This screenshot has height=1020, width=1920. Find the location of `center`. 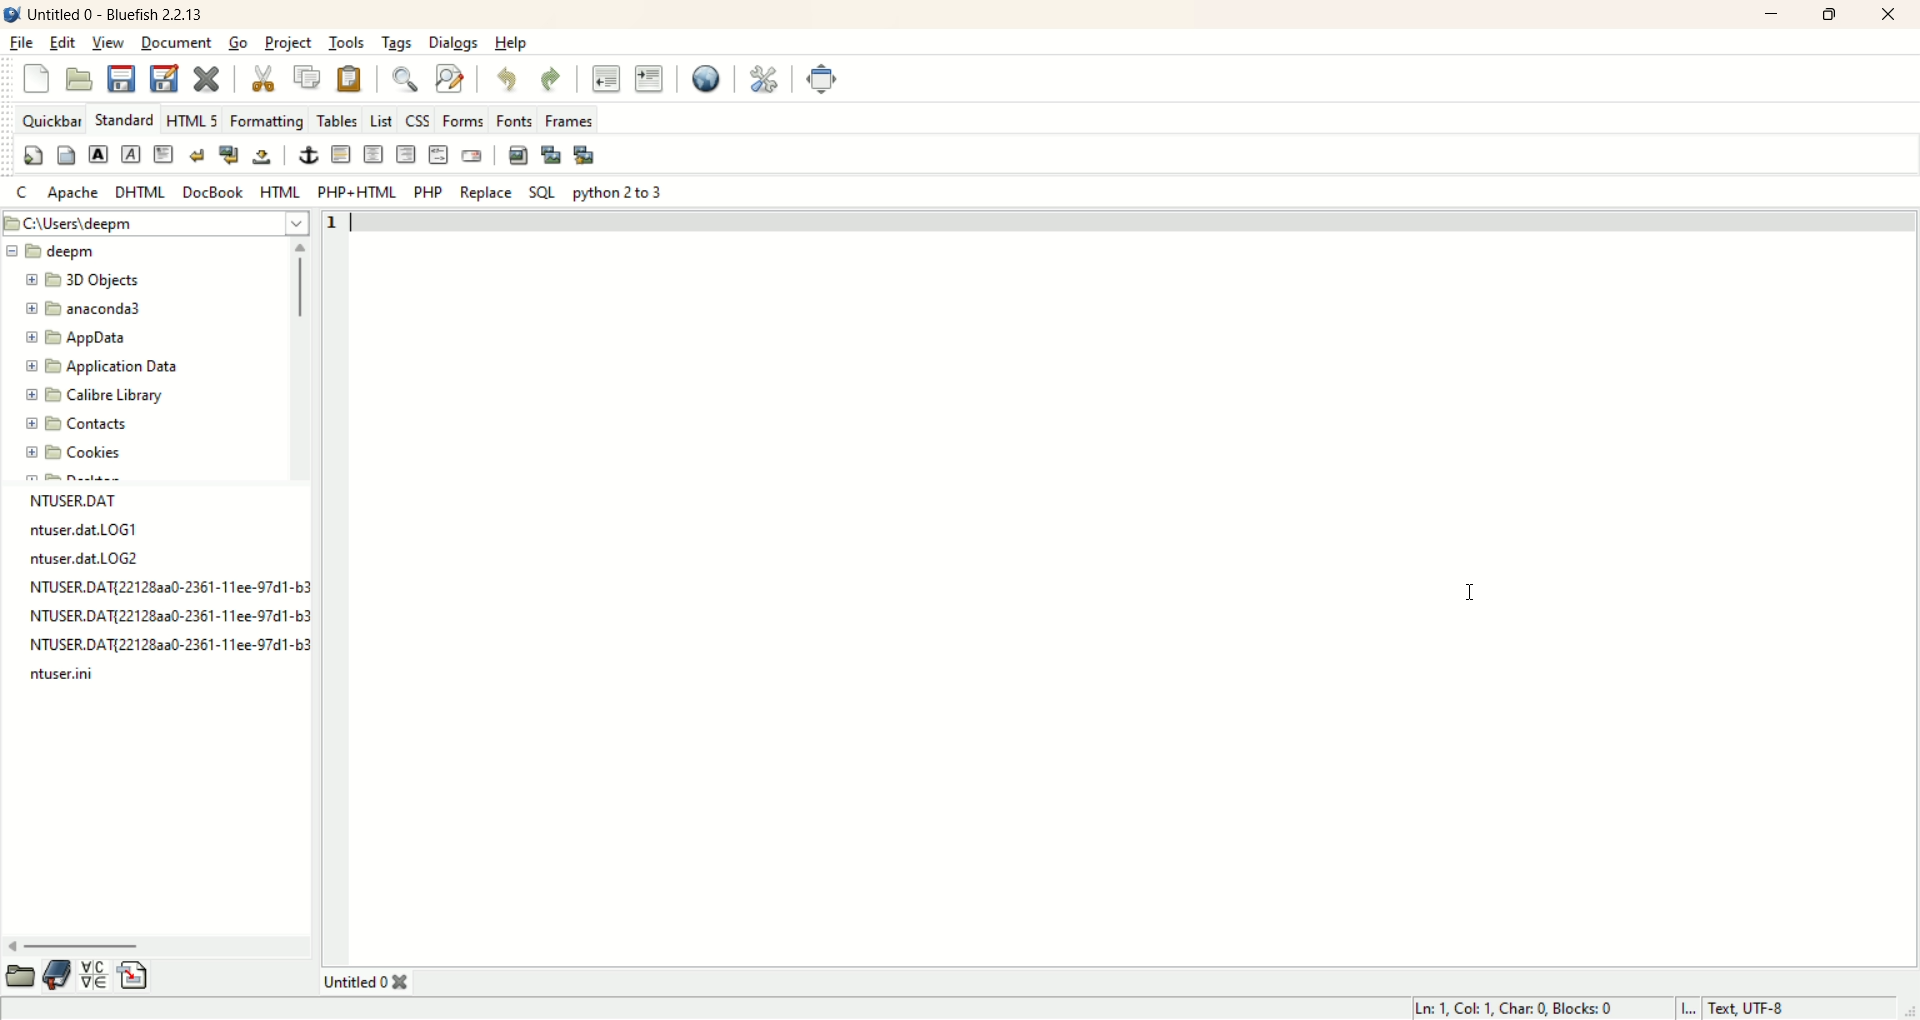

center is located at coordinates (373, 156).